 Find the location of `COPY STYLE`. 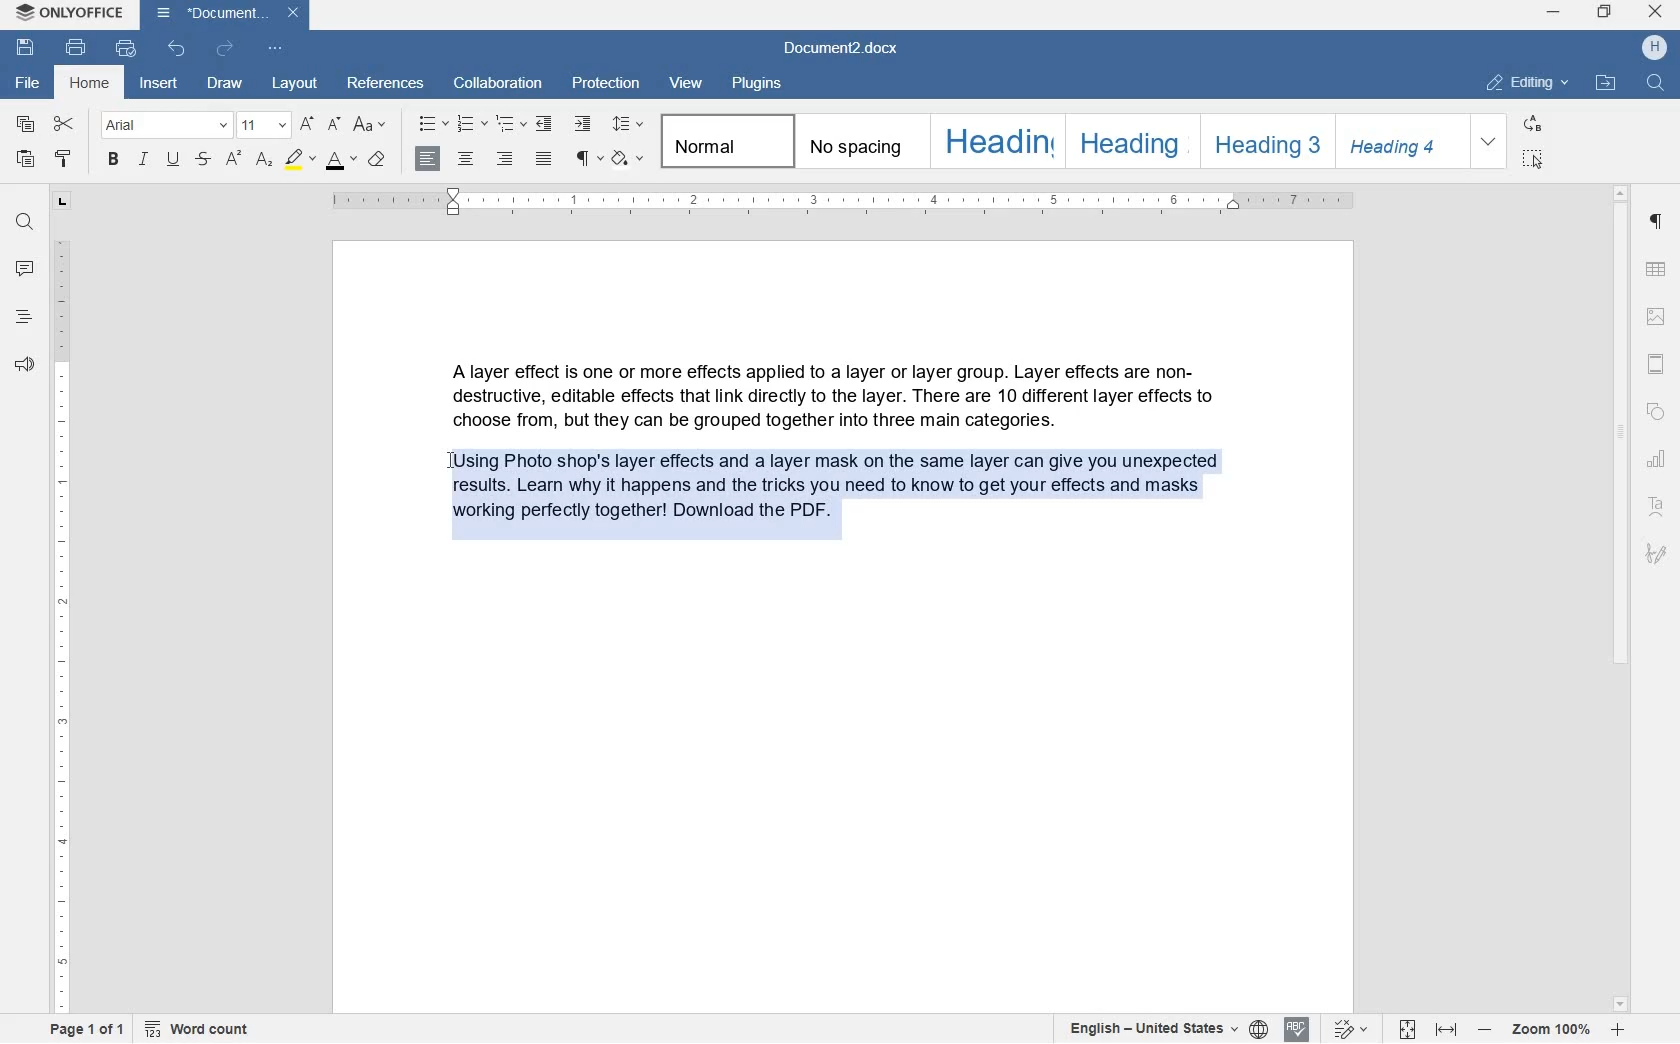

COPY STYLE is located at coordinates (66, 160).